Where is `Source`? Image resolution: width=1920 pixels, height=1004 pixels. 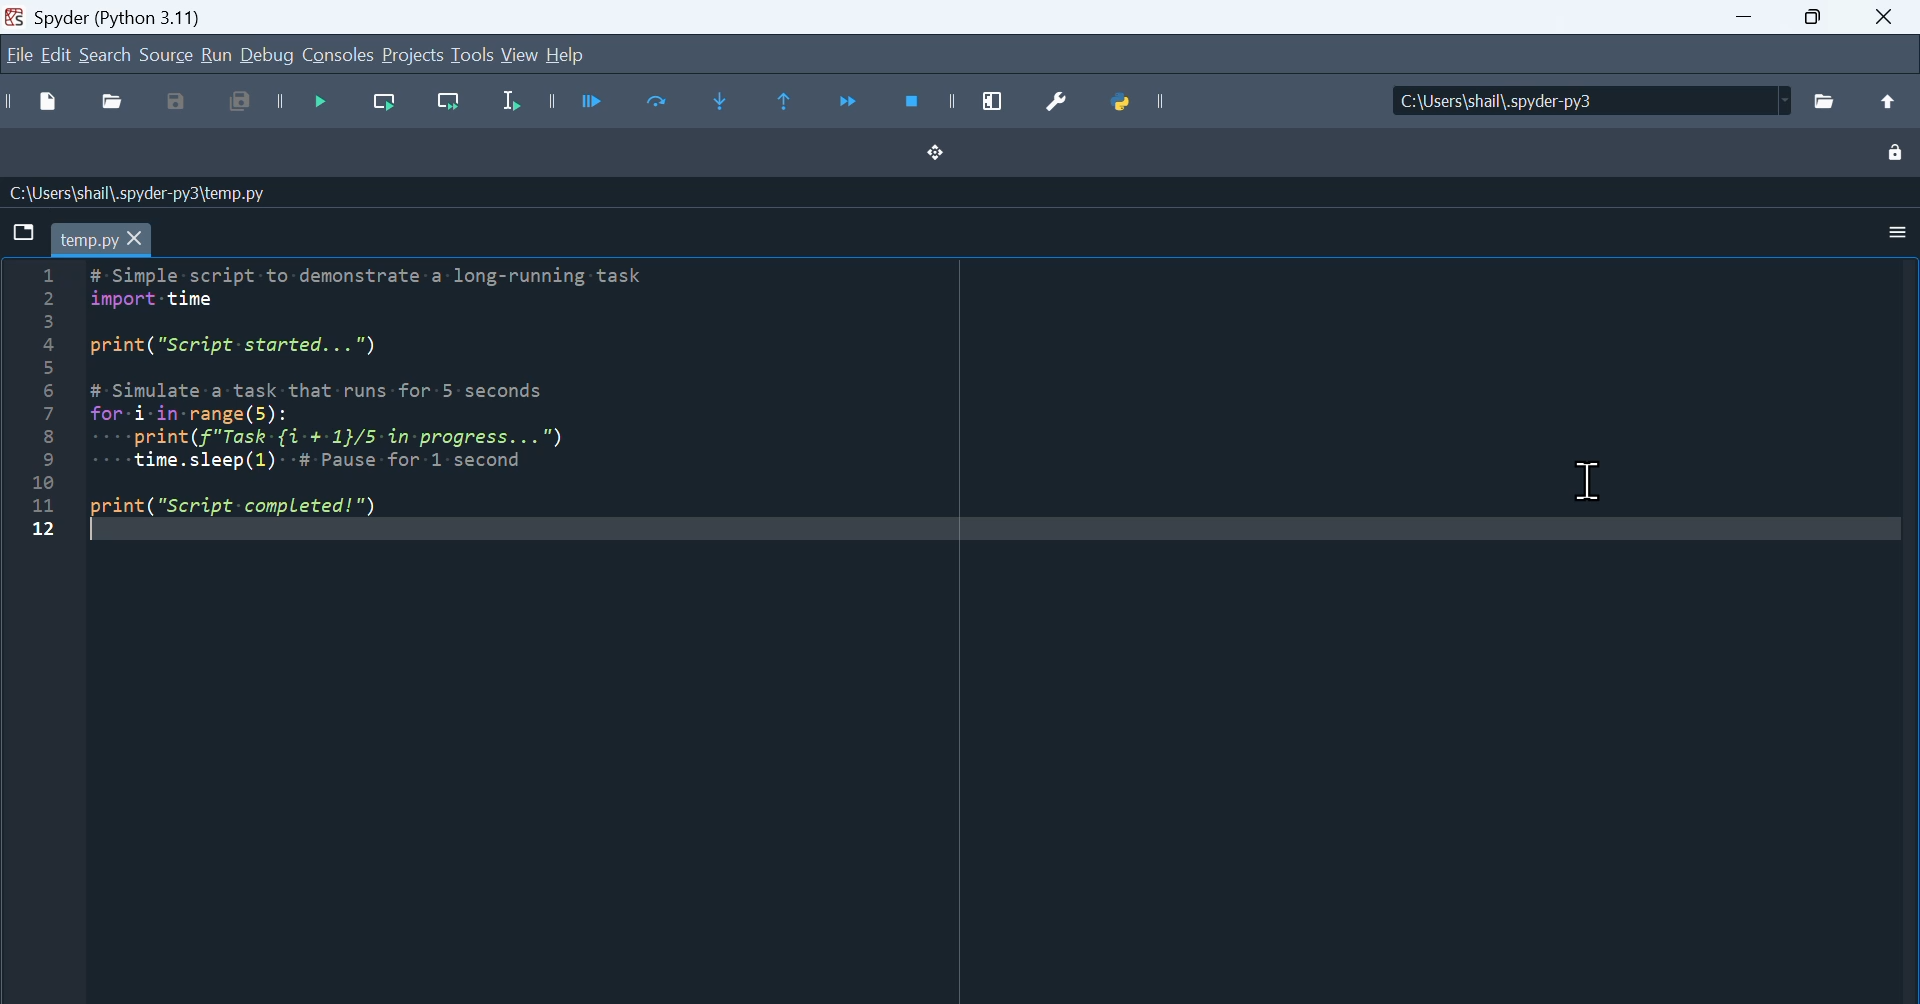
Source is located at coordinates (164, 53).